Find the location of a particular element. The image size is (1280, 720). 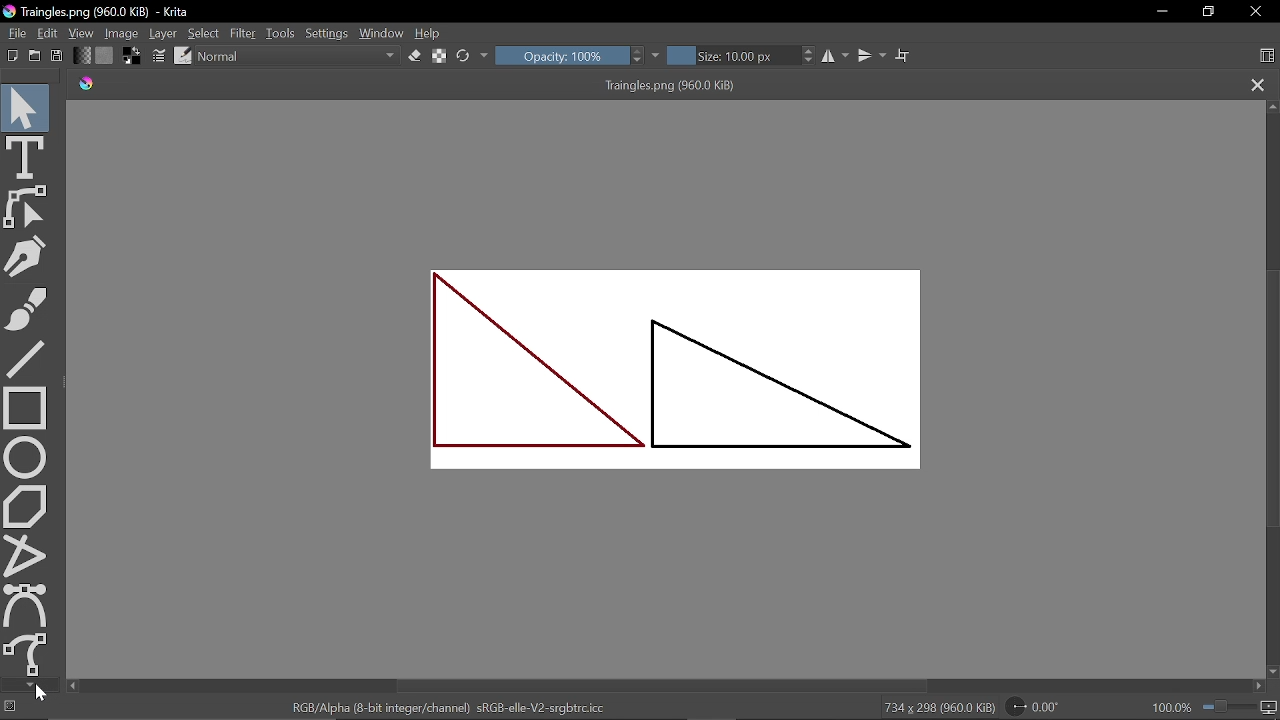

Choose brush preset is located at coordinates (182, 56).